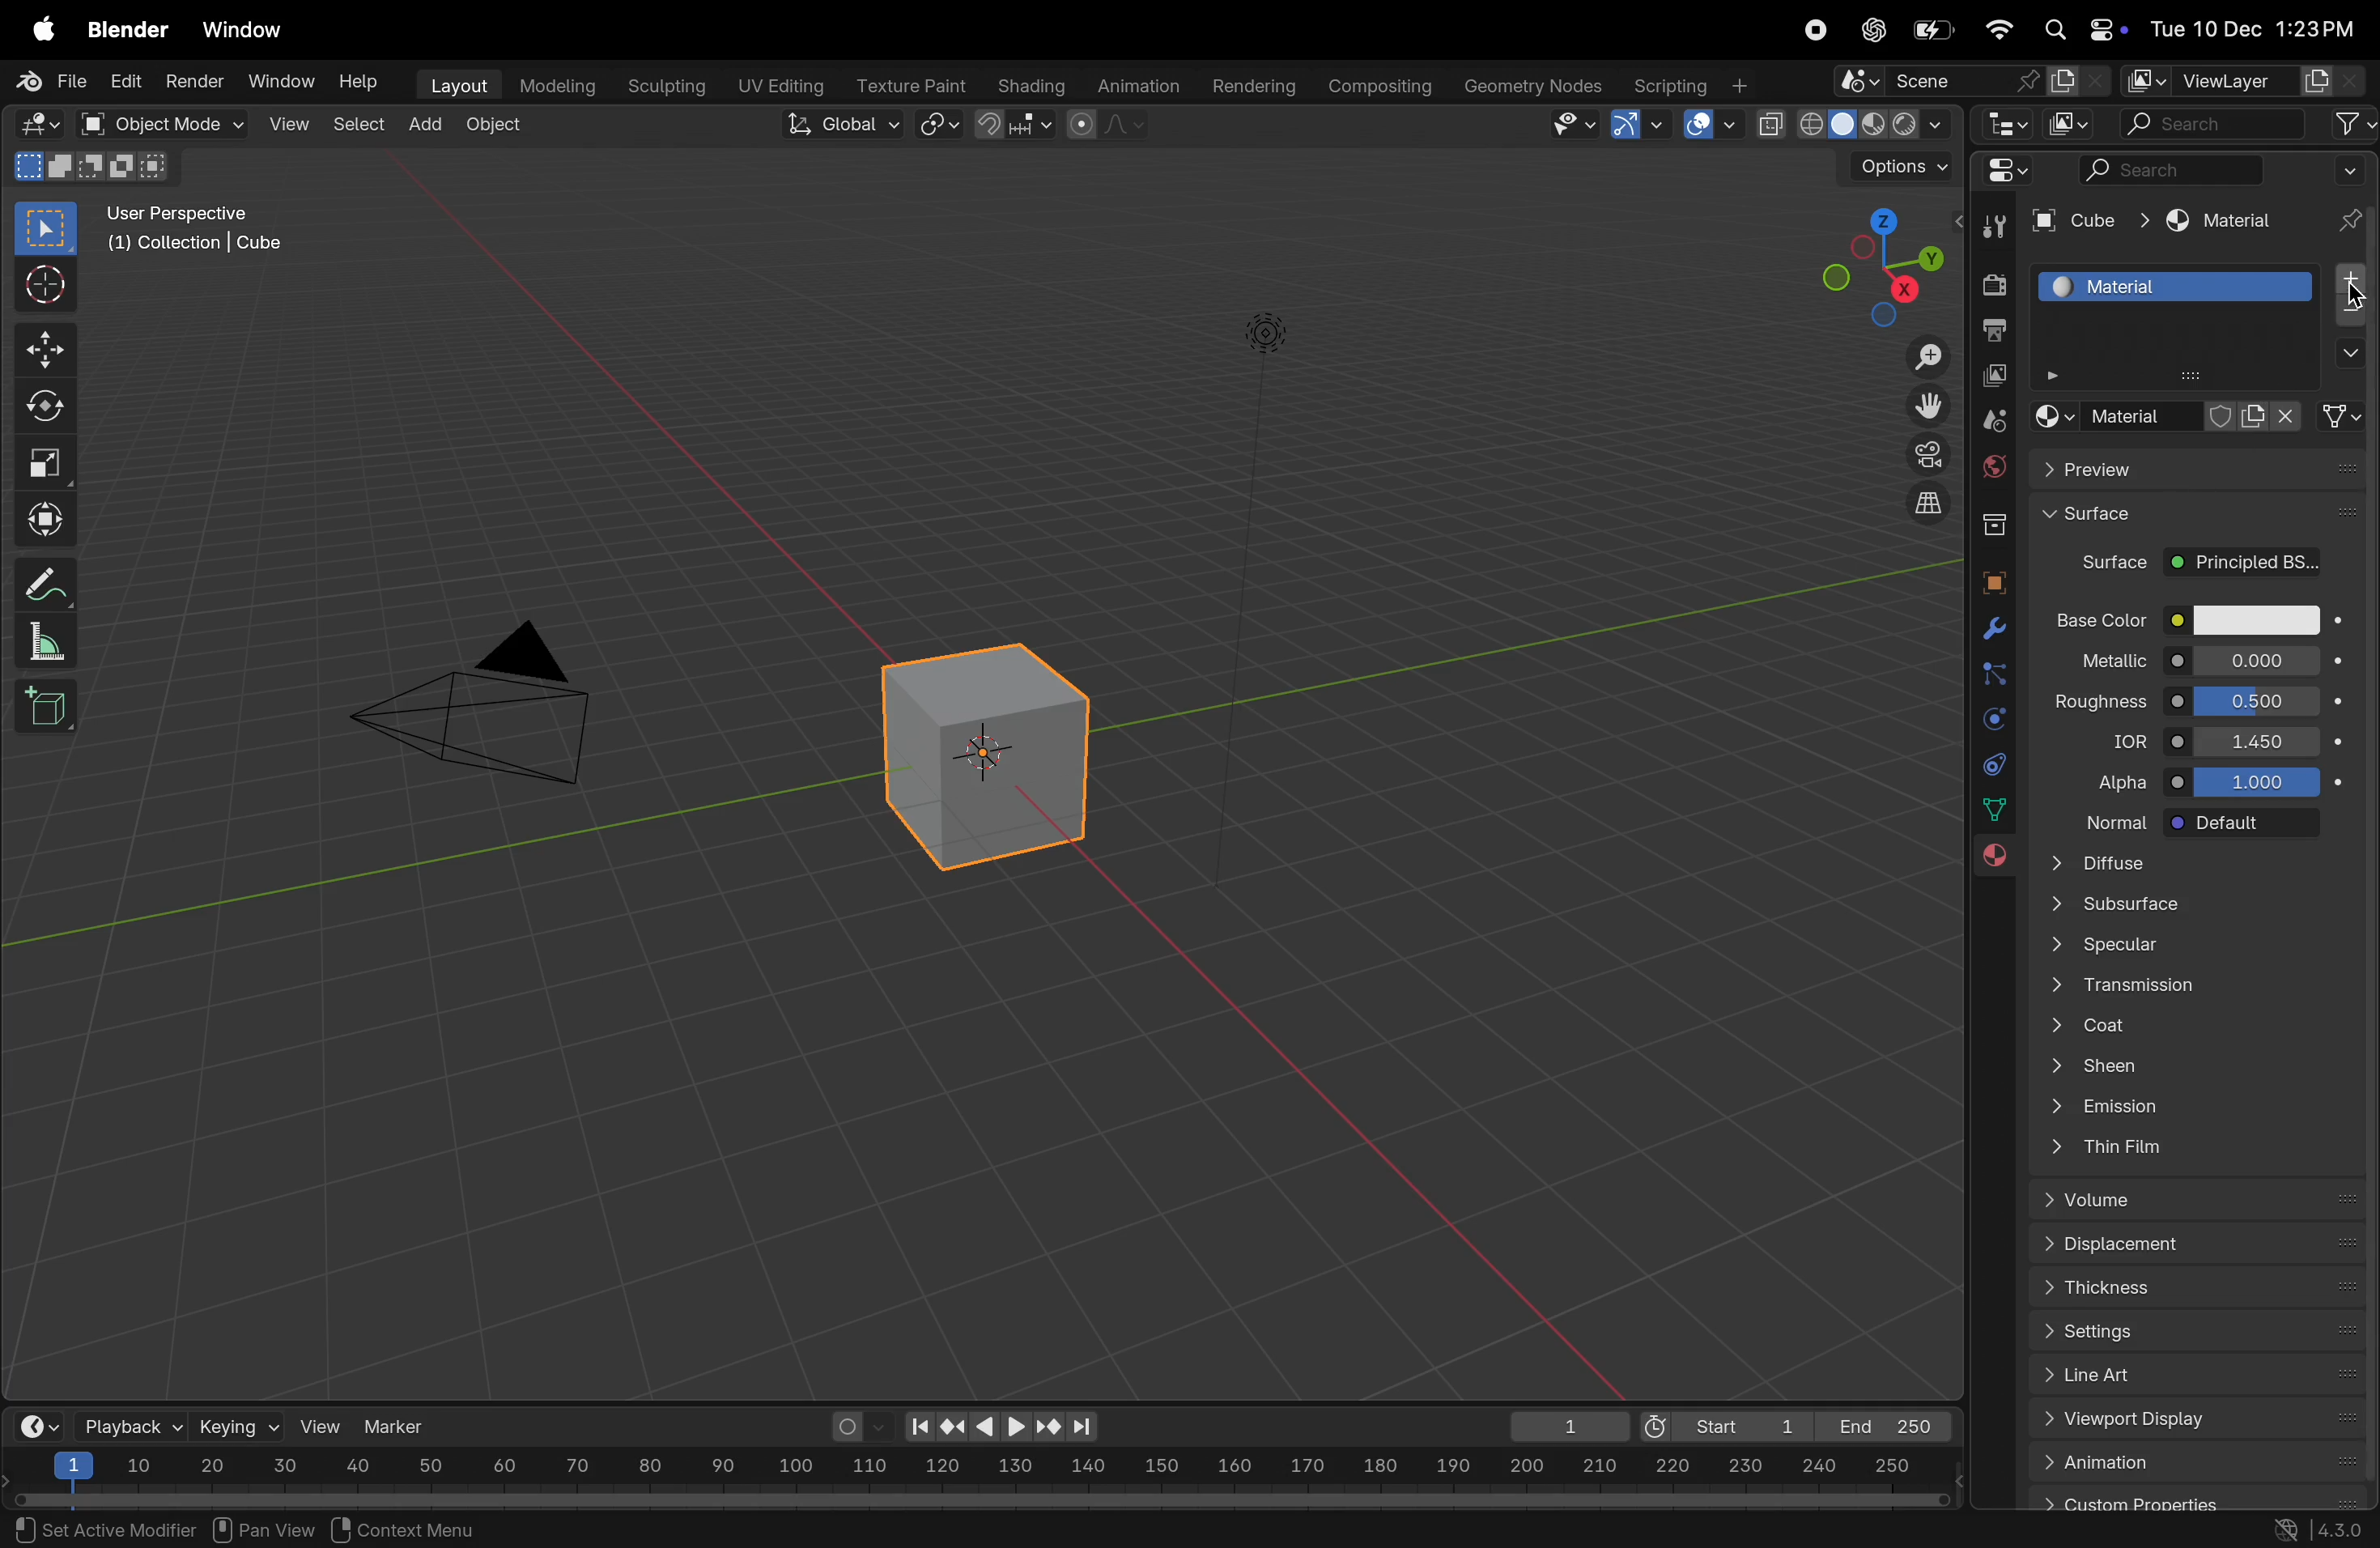 Image resolution: width=2380 pixels, height=1548 pixels. I want to click on thickness, so click(2184, 1286).